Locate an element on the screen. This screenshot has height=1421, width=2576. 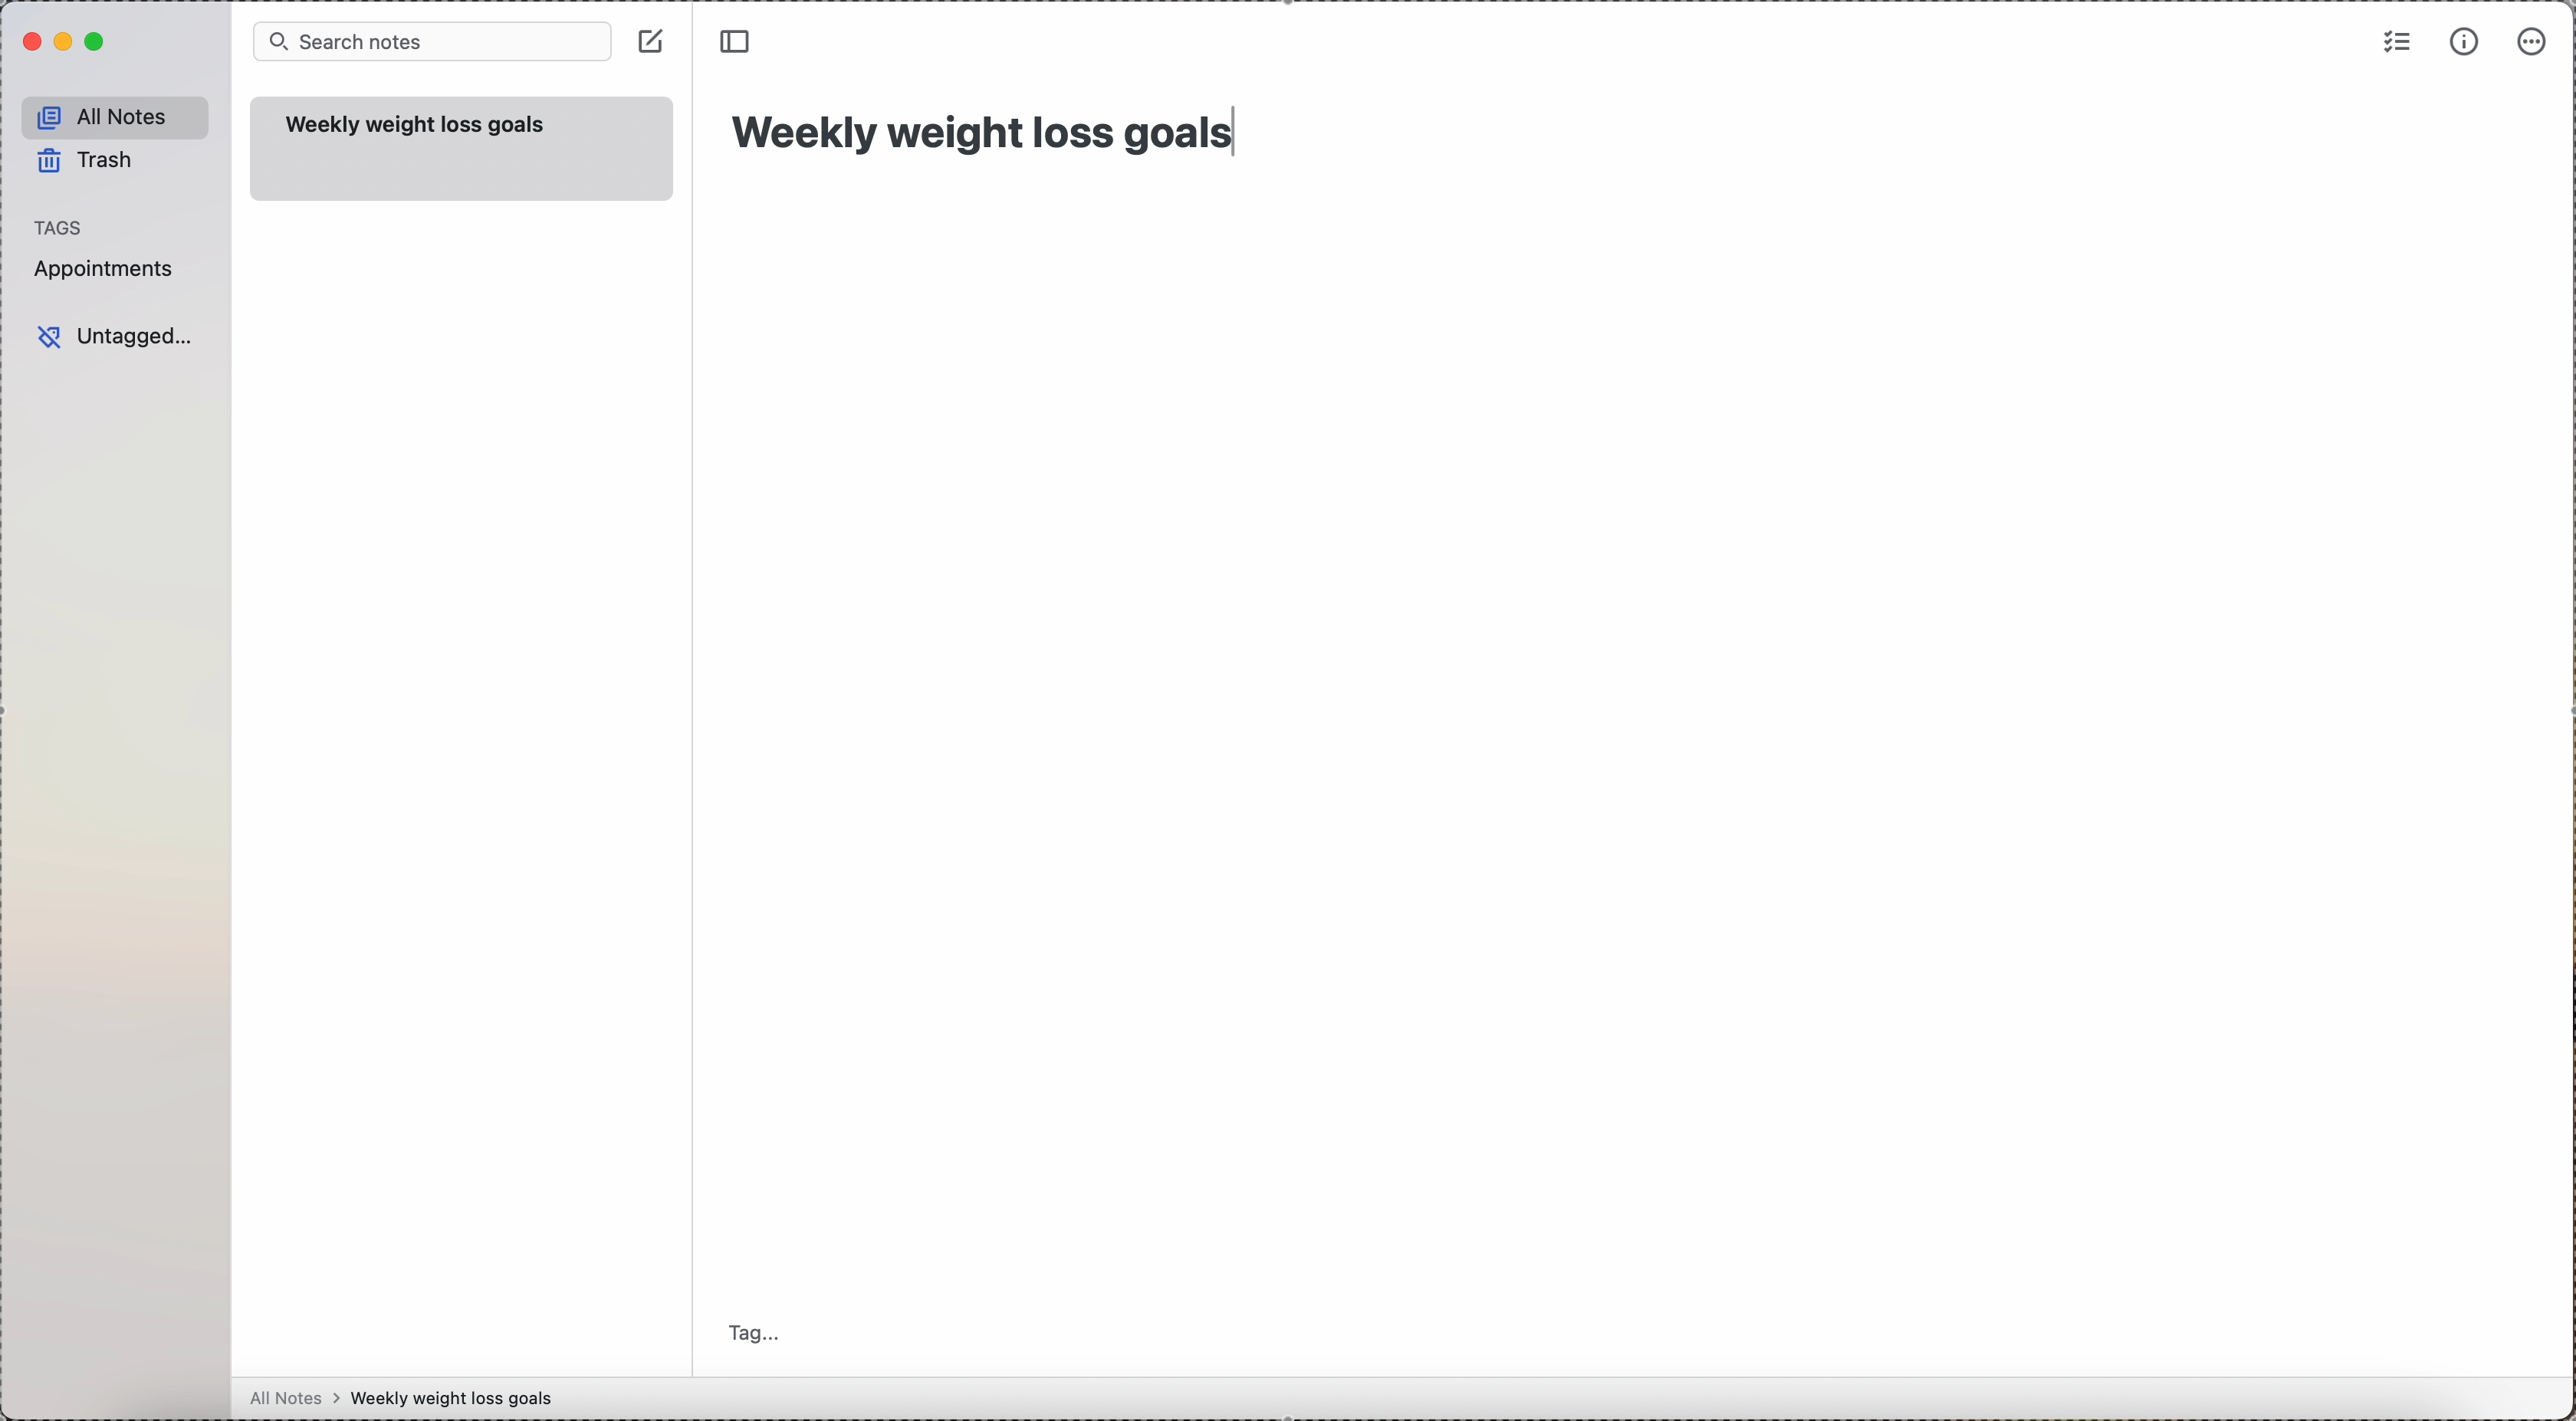
appointments is located at coordinates (109, 271).